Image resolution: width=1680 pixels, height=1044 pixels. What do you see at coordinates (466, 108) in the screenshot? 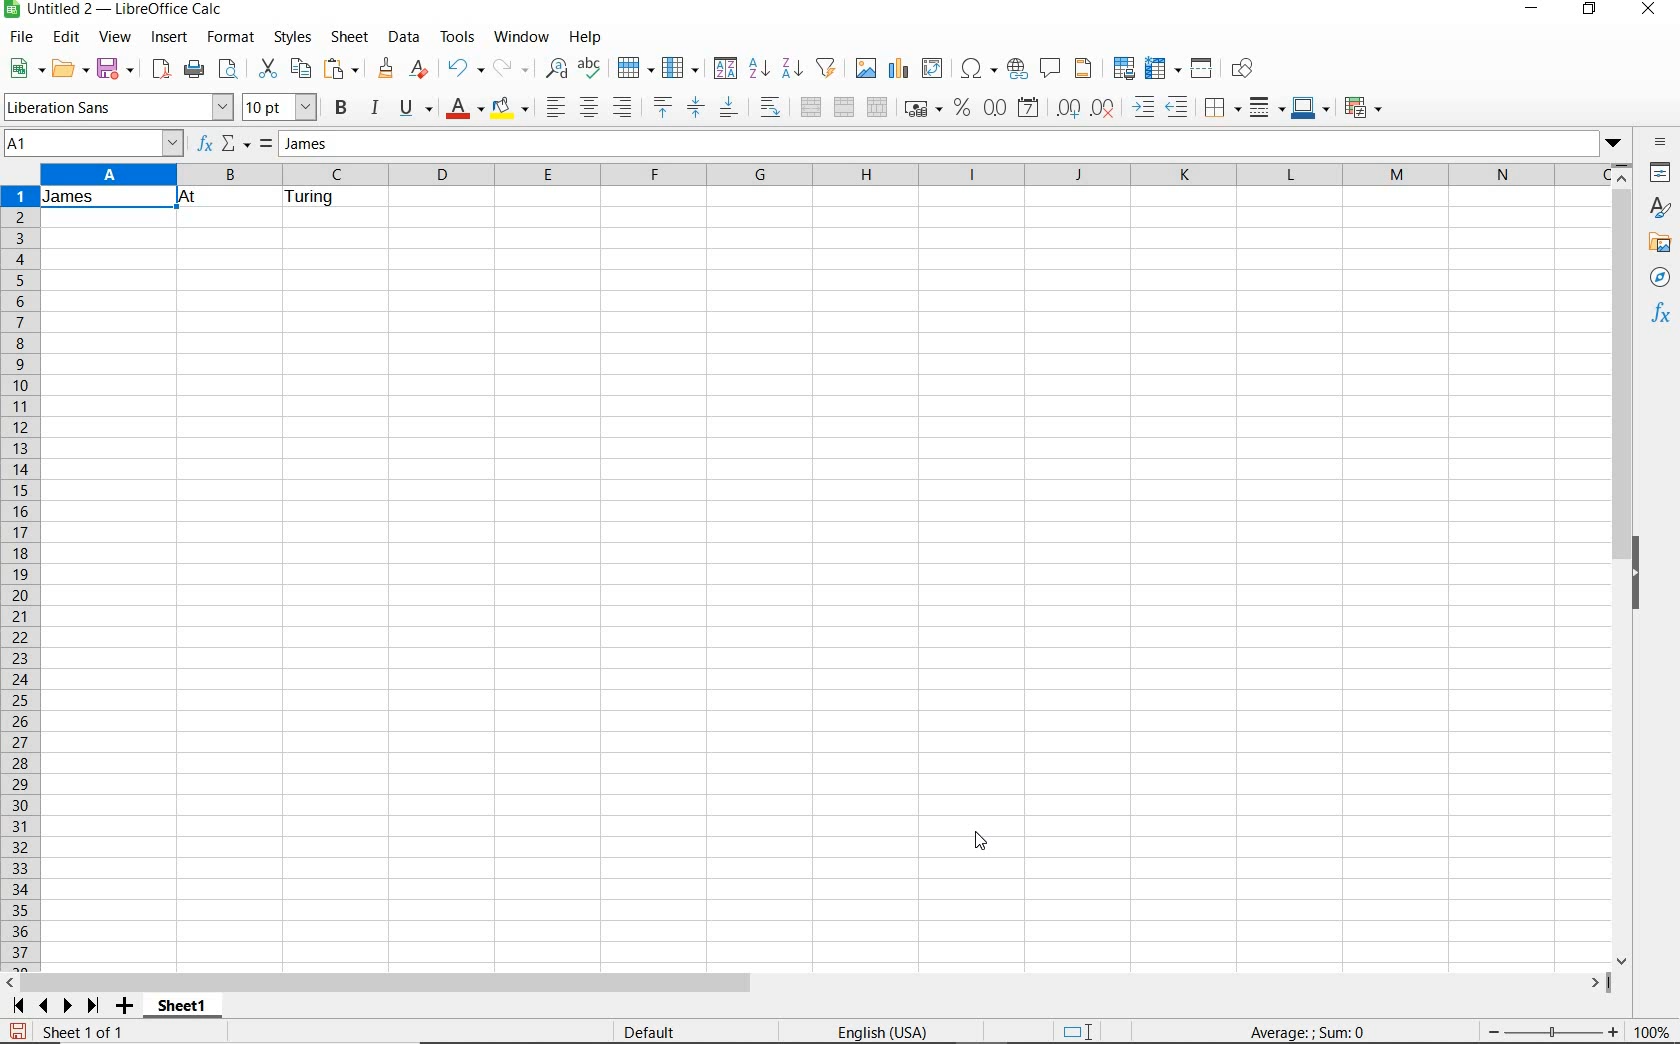
I see `font color dark` at bounding box center [466, 108].